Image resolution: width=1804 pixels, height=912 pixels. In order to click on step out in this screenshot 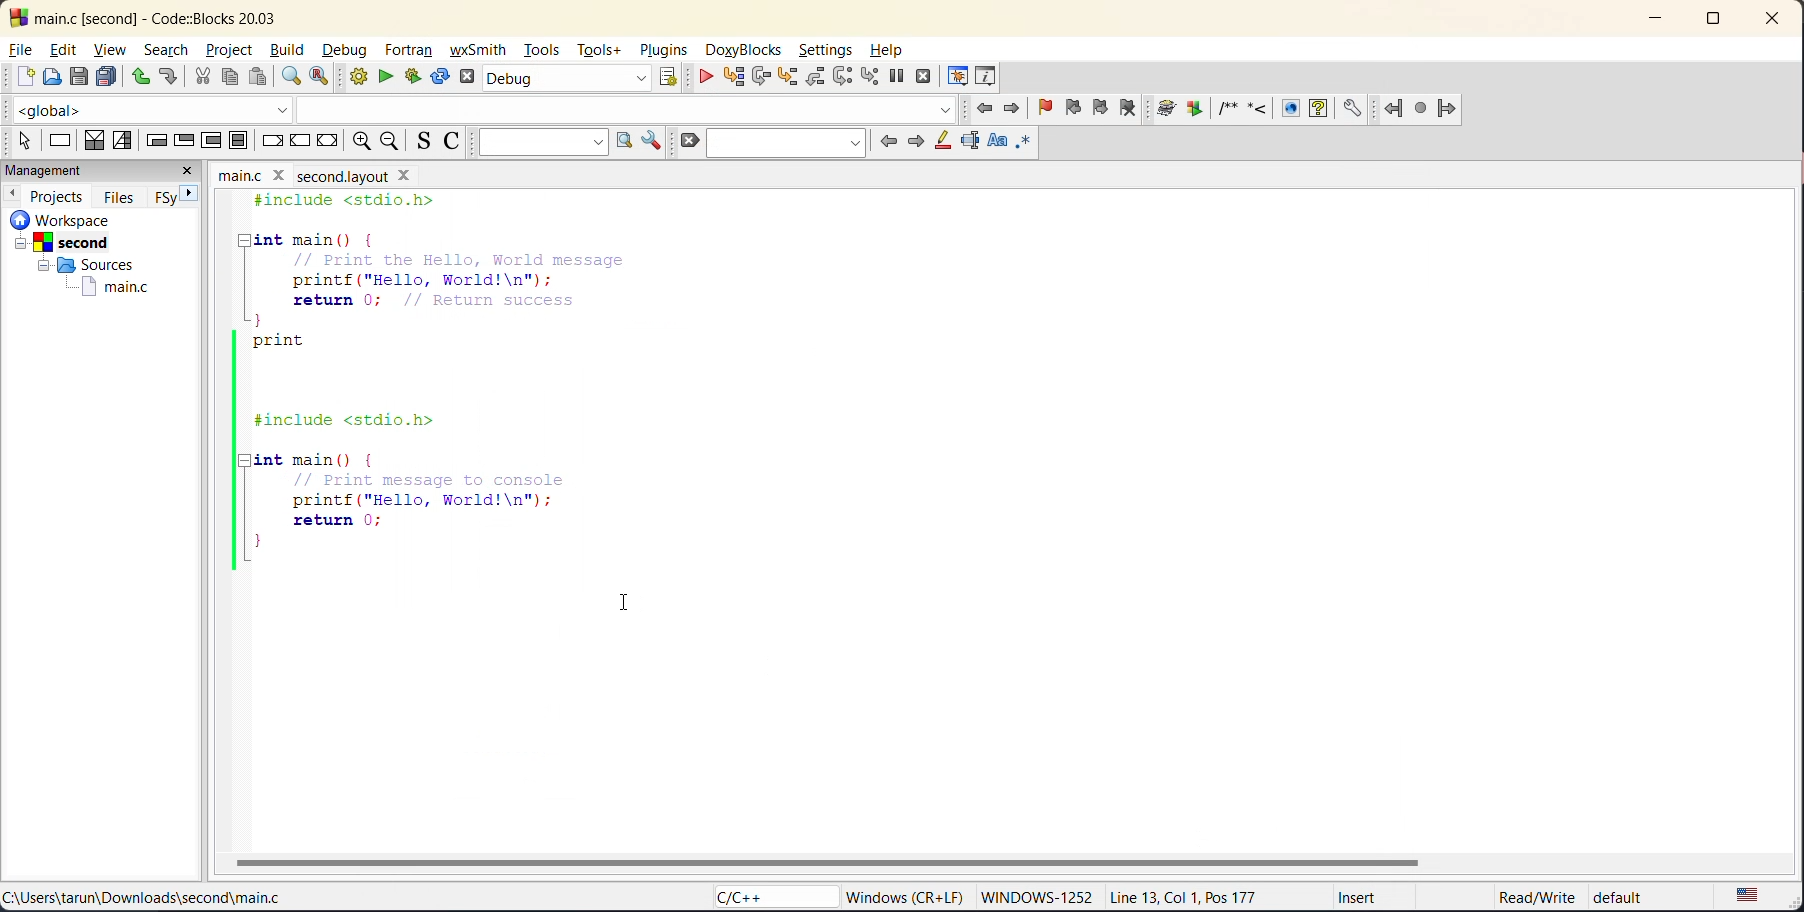, I will do `click(812, 77)`.